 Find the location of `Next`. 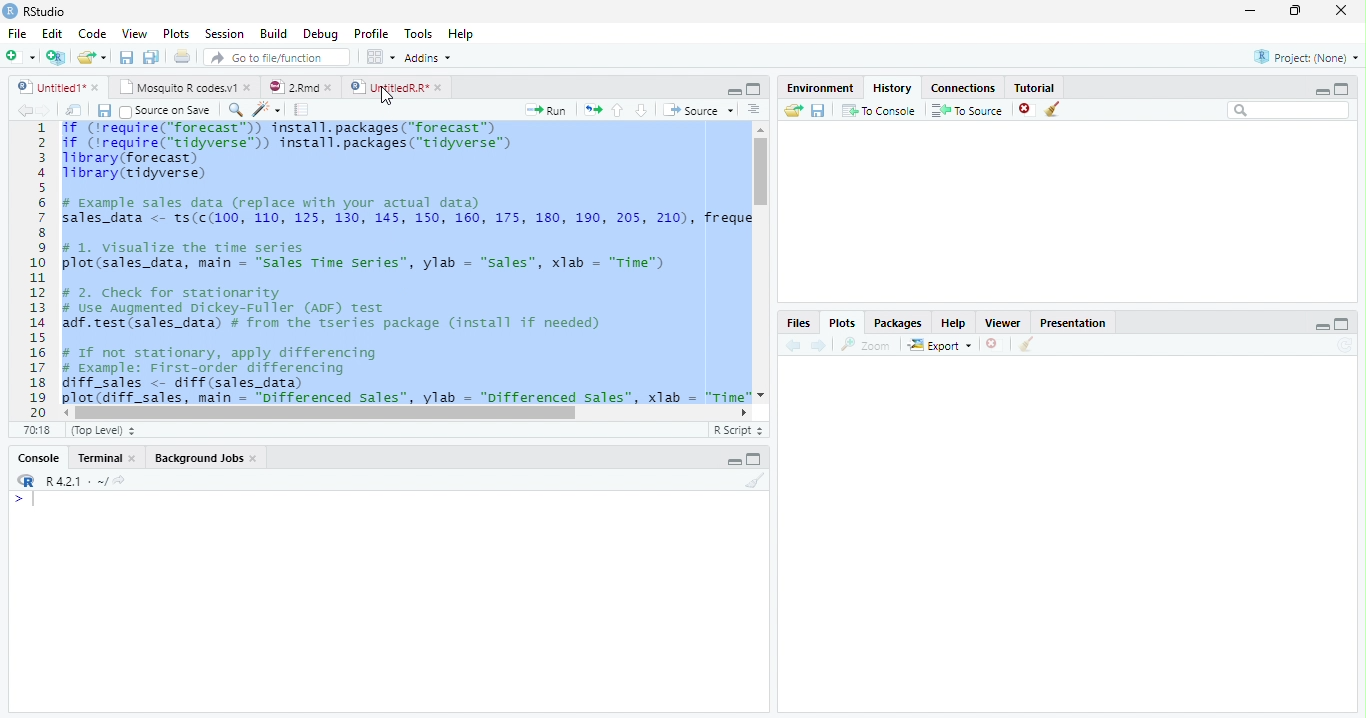

Next is located at coordinates (821, 346).